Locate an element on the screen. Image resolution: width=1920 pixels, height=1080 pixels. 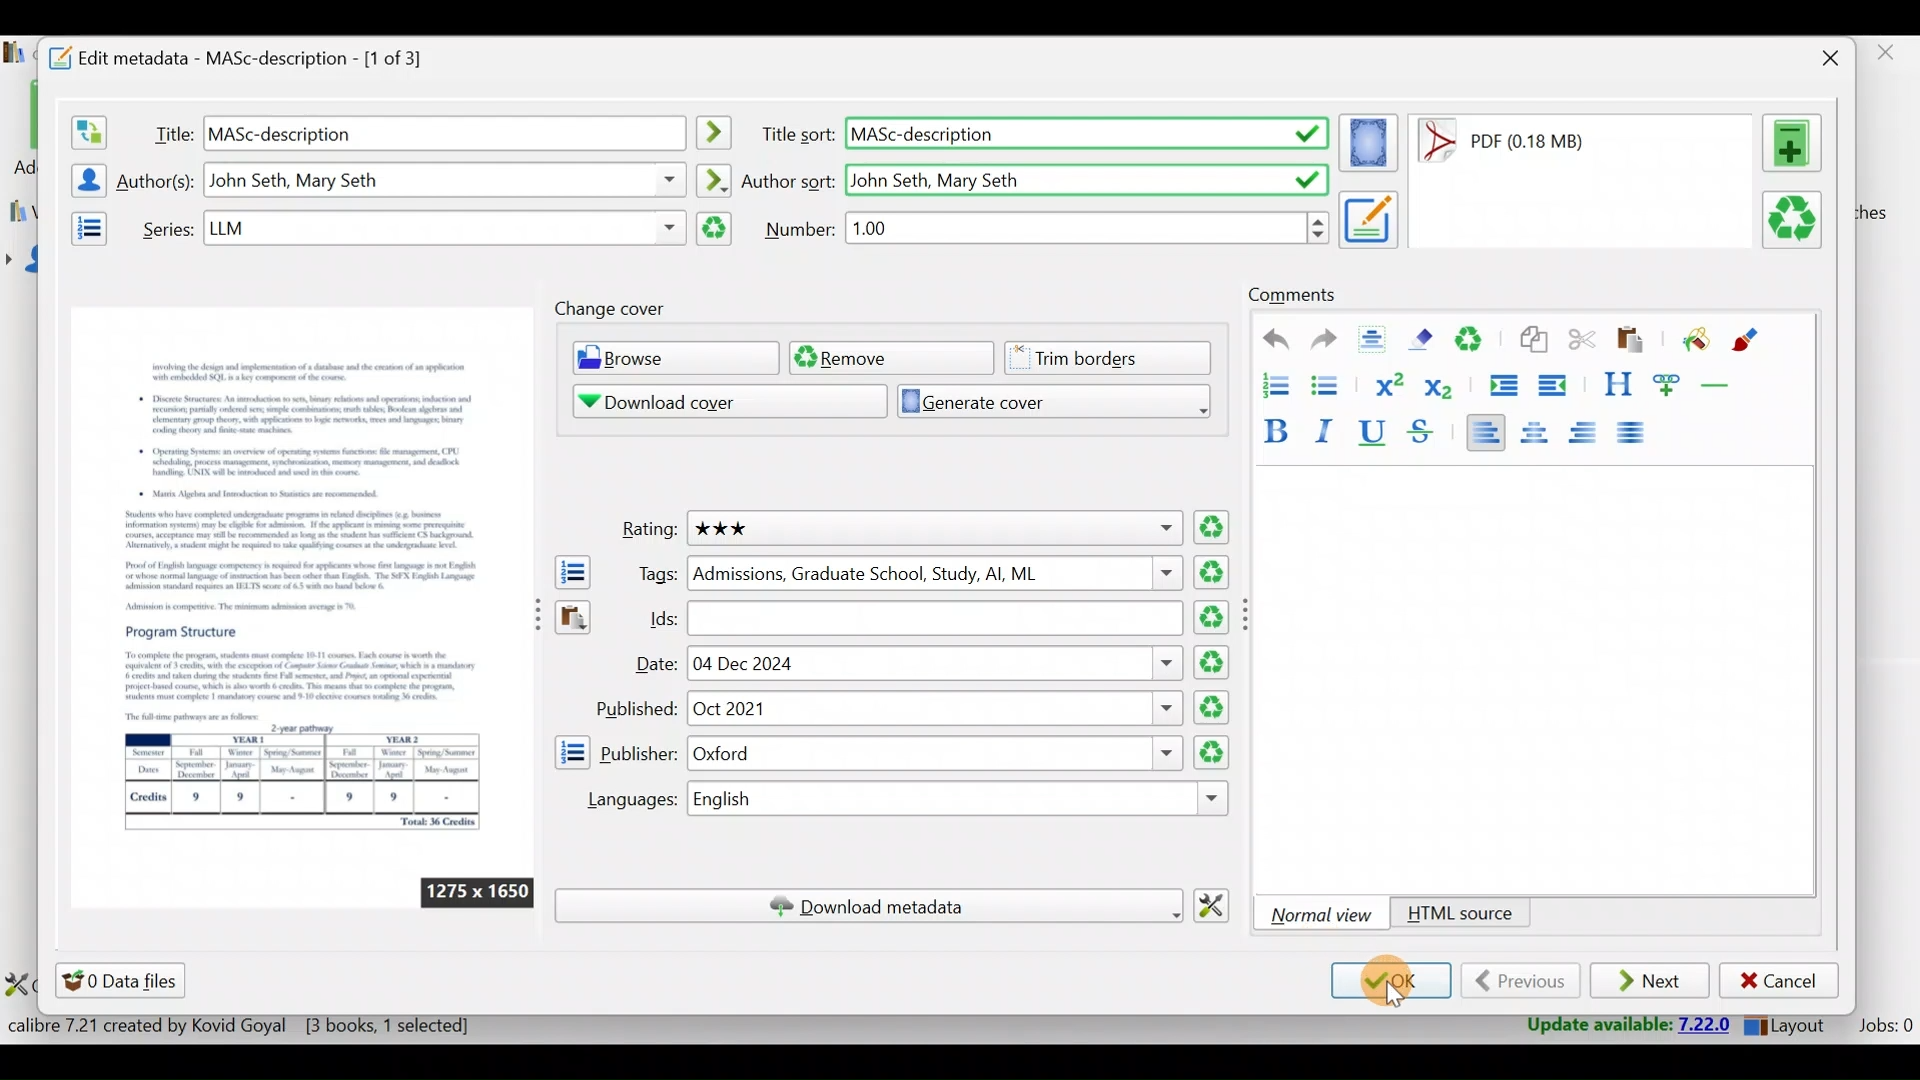
 is located at coordinates (934, 754).